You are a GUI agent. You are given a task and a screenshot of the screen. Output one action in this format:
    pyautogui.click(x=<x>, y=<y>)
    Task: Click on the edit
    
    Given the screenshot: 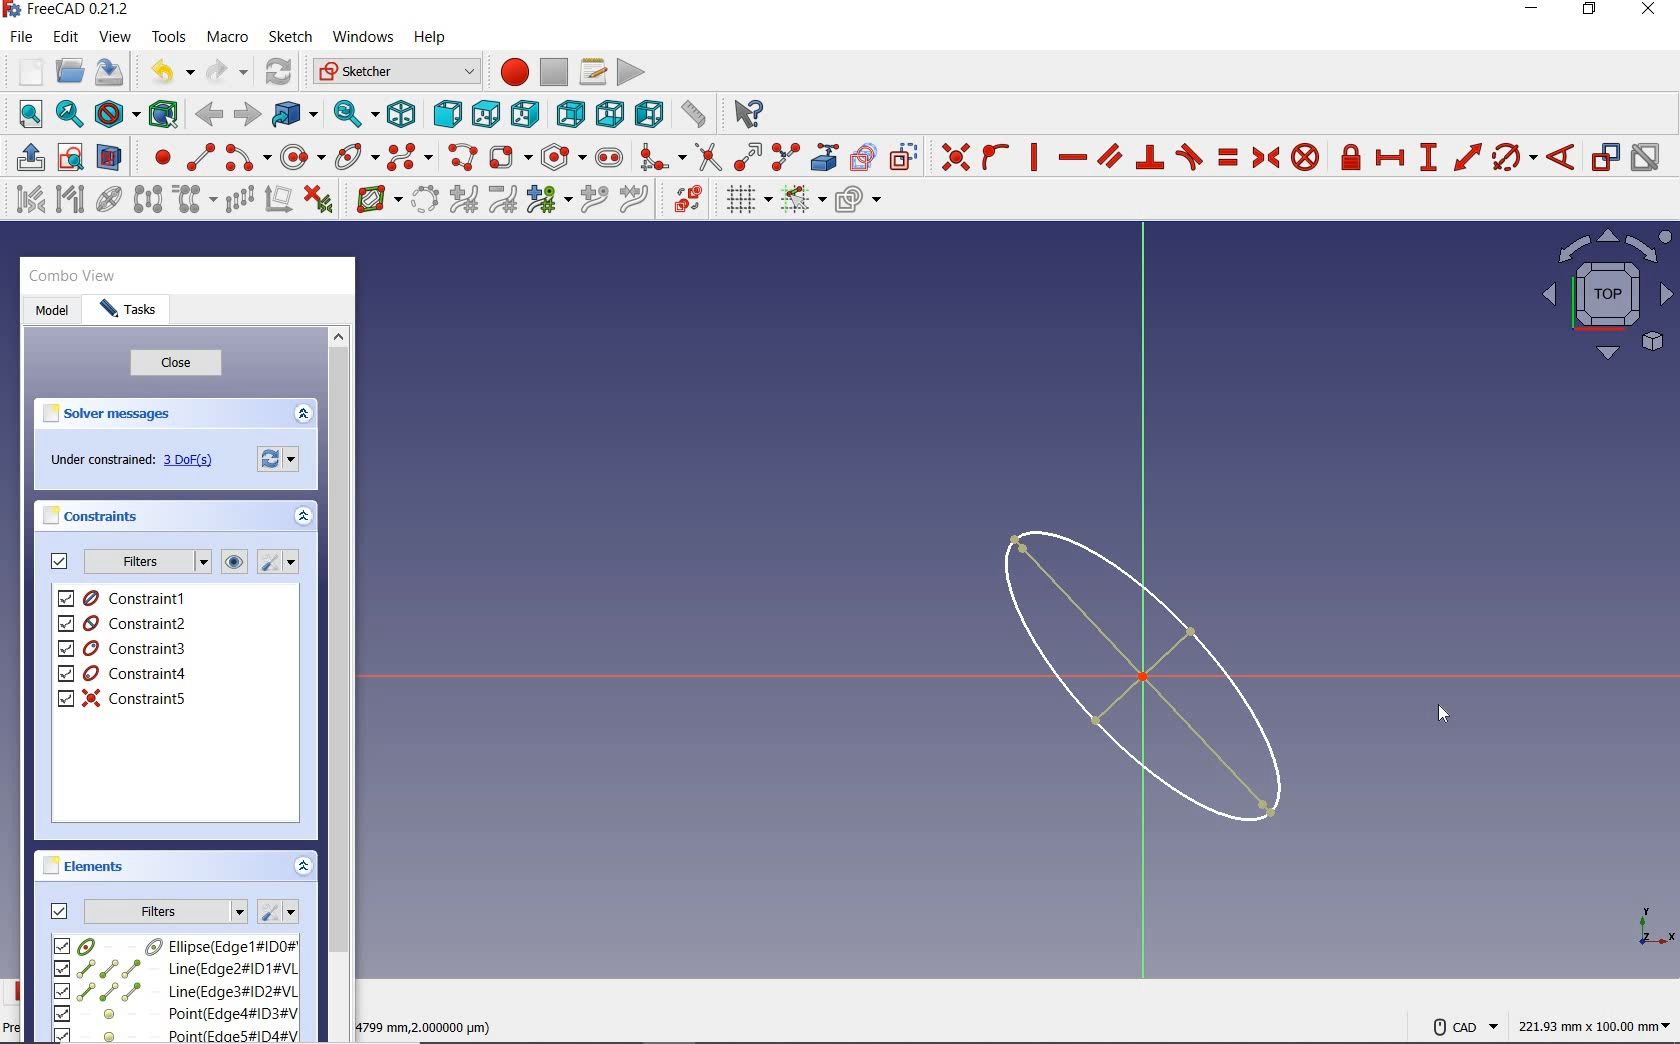 What is the action you would take?
    pyautogui.click(x=65, y=38)
    